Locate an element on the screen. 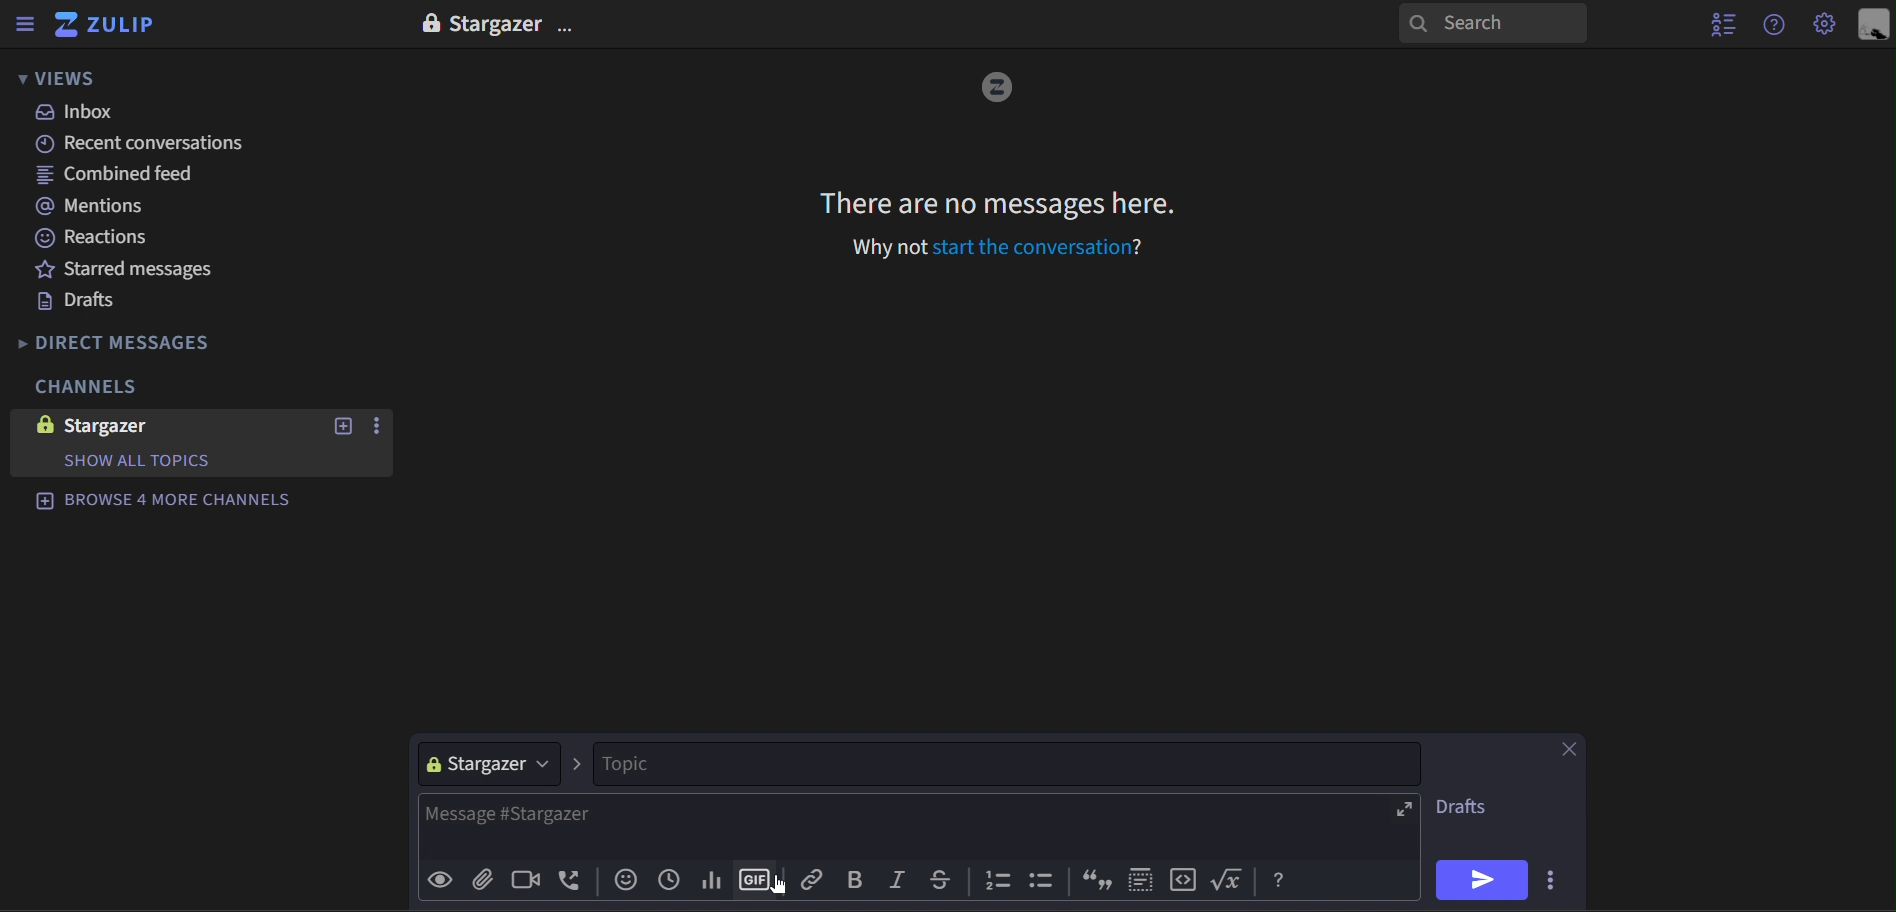 The width and height of the screenshot is (1896, 912). hide sidebar is located at coordinates (25, 25).